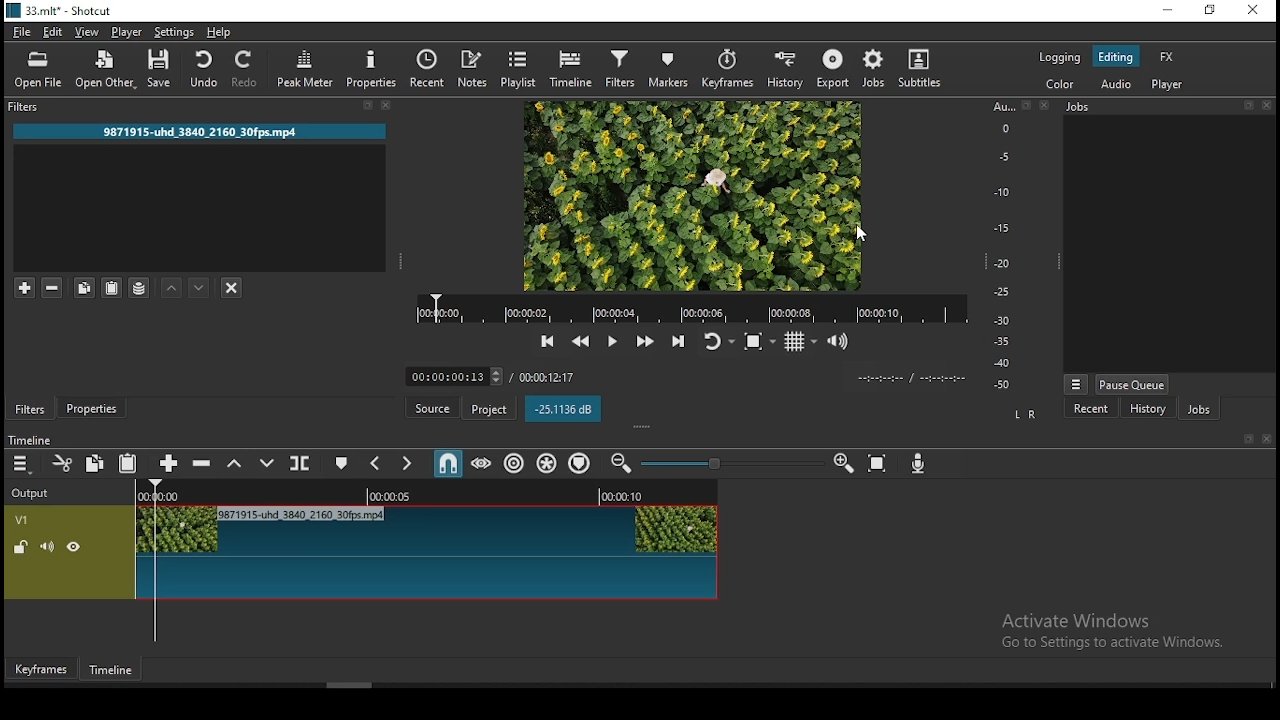 This screenshot has width=1280, height=720. I want to click on unlocked, so click(20, 547).